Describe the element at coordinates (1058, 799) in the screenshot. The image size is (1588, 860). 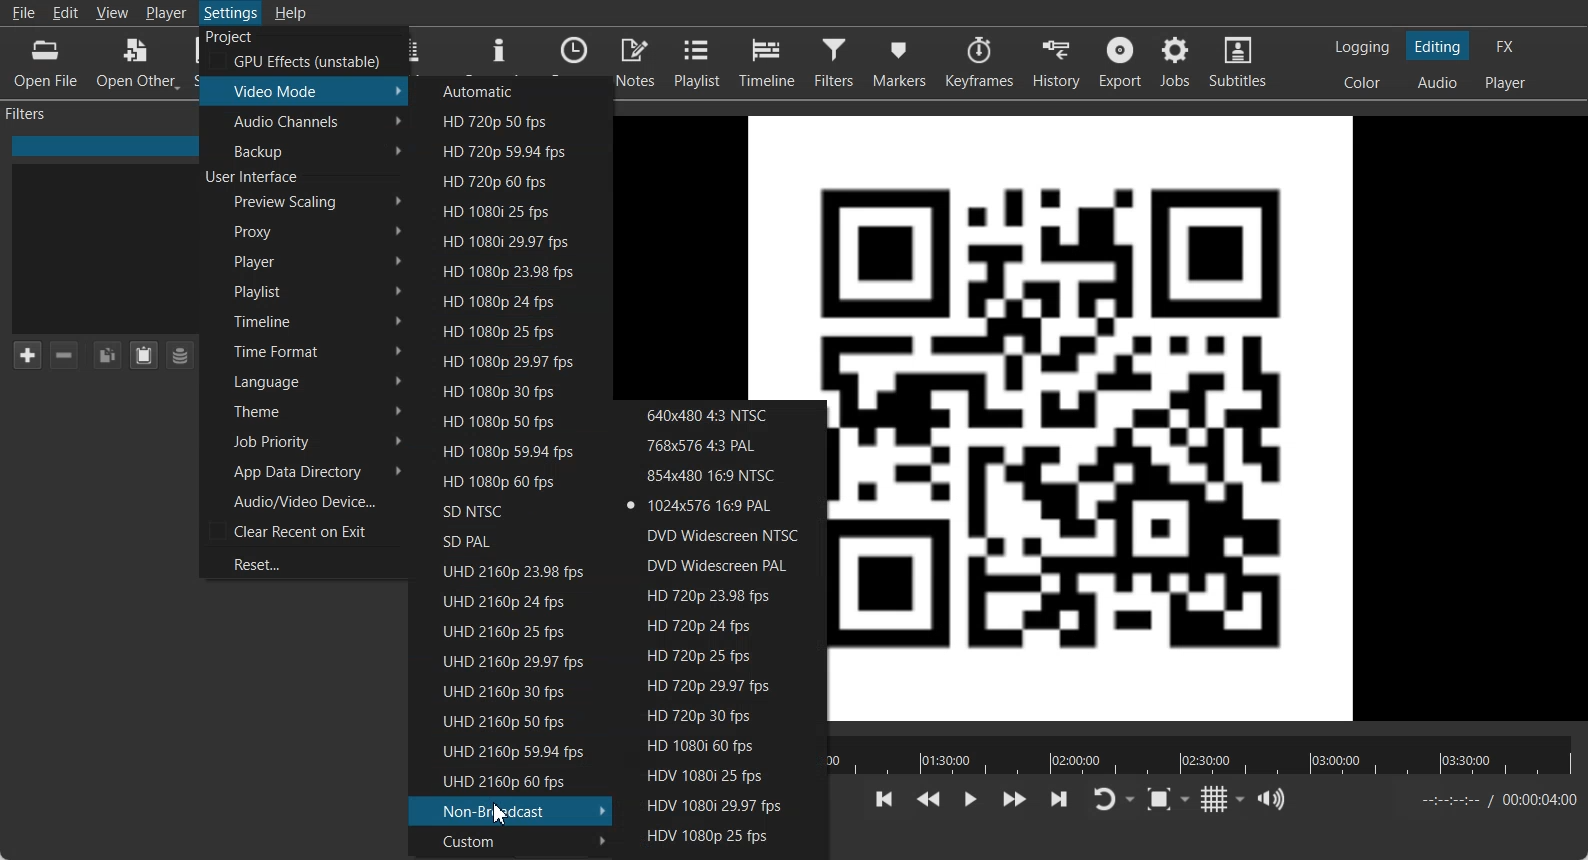
I see `Skip to the next point` at that location.